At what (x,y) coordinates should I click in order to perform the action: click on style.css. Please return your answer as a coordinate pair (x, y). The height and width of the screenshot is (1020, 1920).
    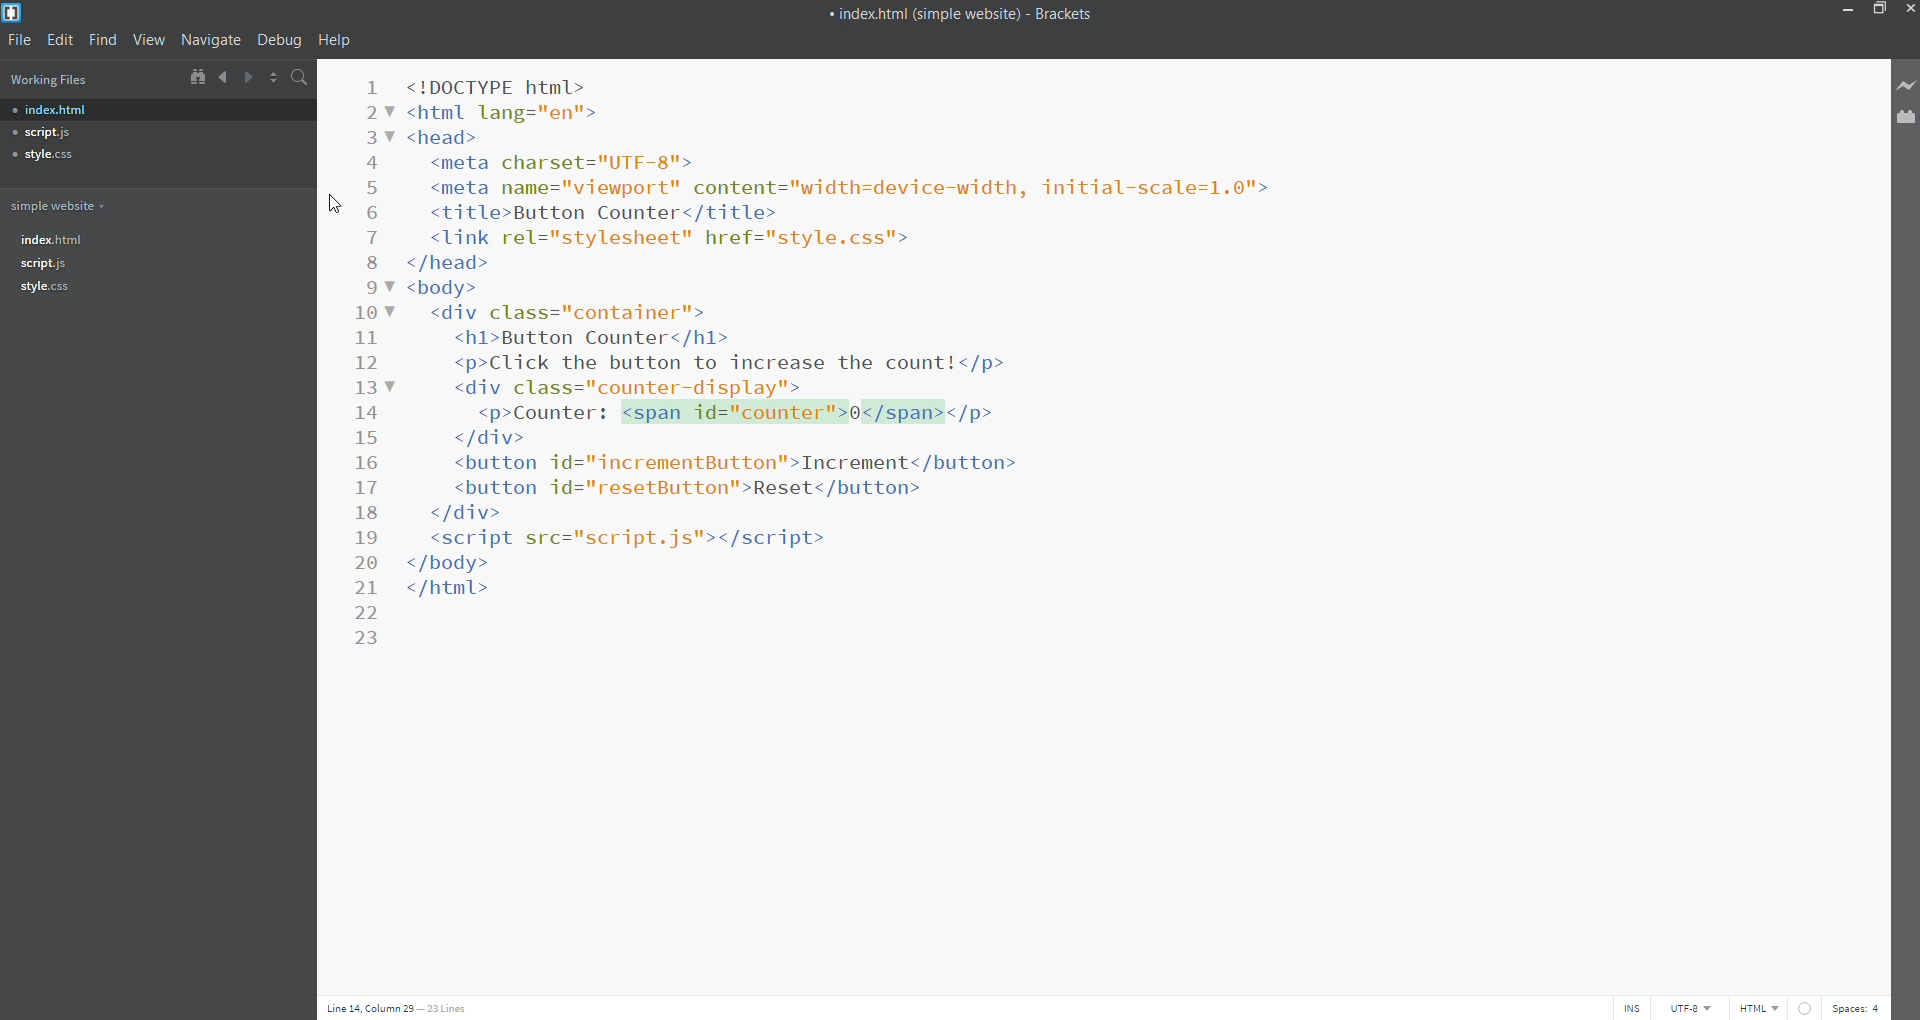
    Looking at the image, I should click on (127, 160).